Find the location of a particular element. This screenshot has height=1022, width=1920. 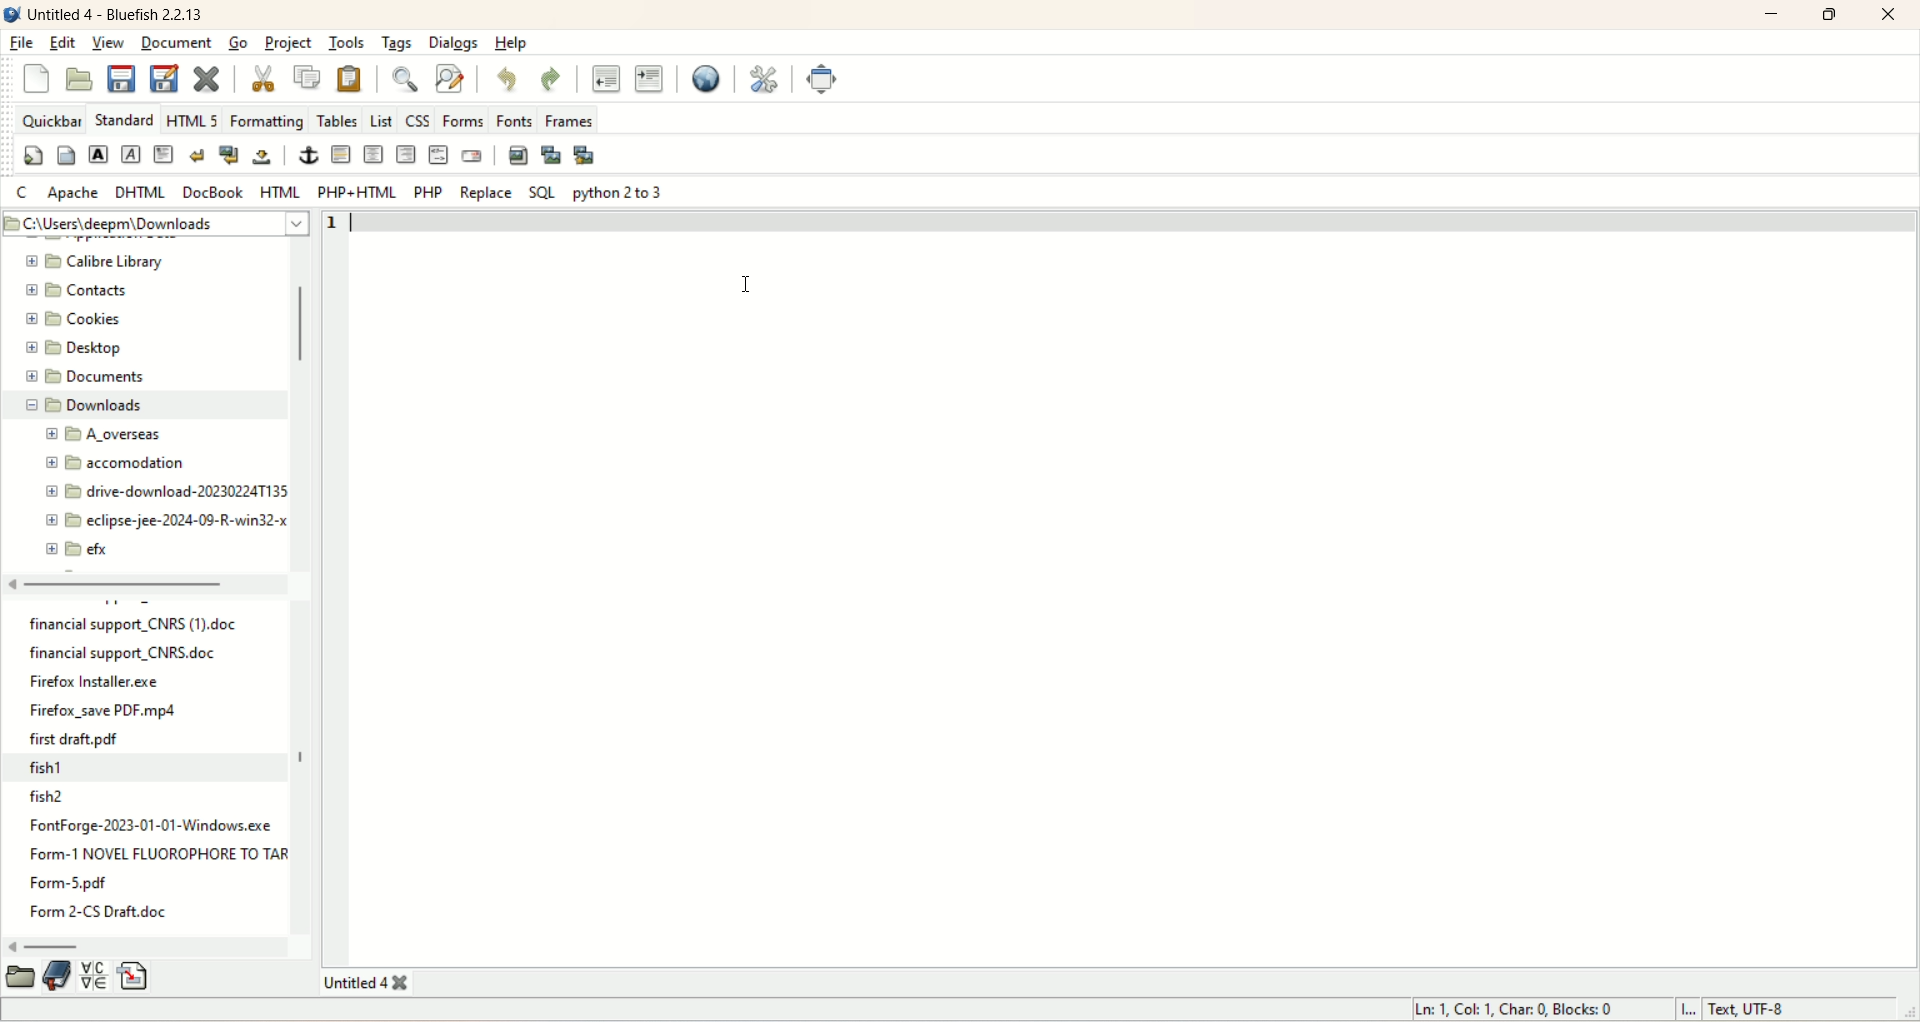

show find bar is located at coordinates (403, 78).